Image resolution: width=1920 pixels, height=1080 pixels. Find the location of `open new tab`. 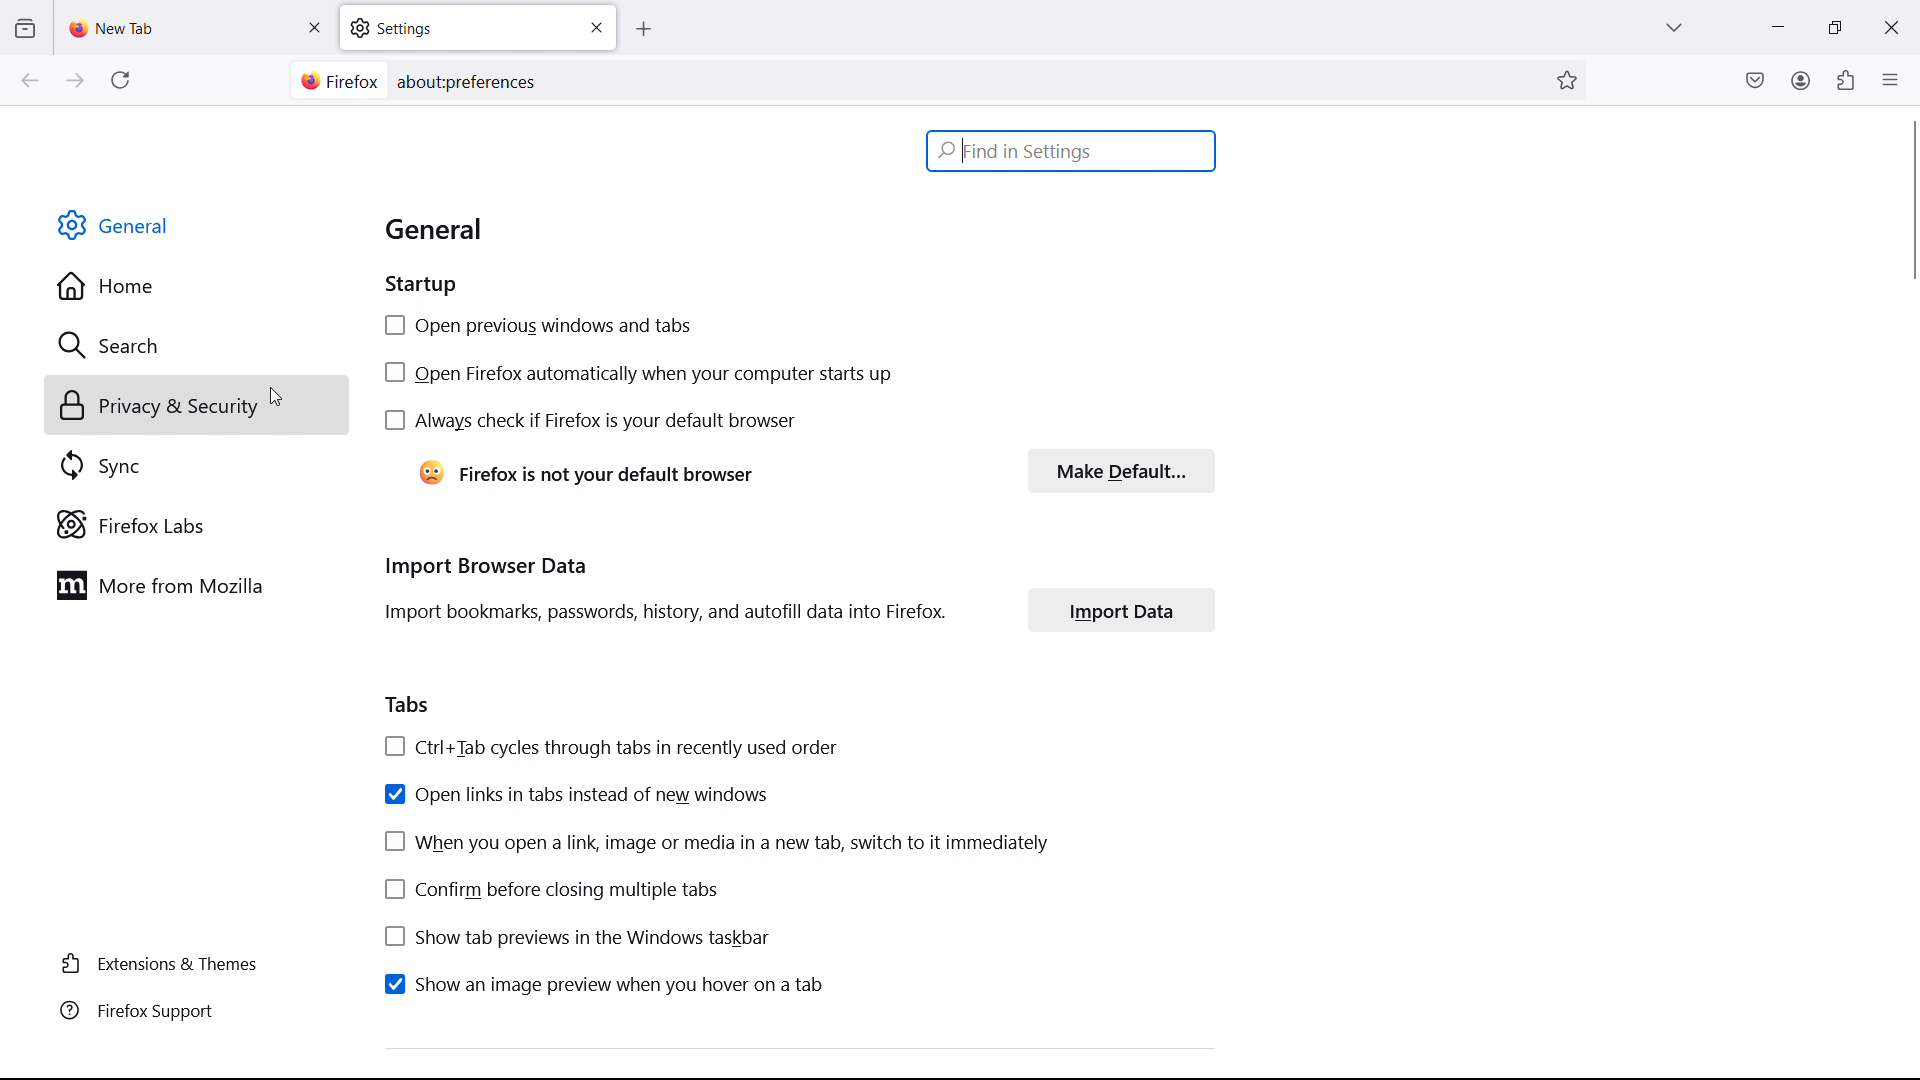

open new tab is located at coordinates (663, 30).